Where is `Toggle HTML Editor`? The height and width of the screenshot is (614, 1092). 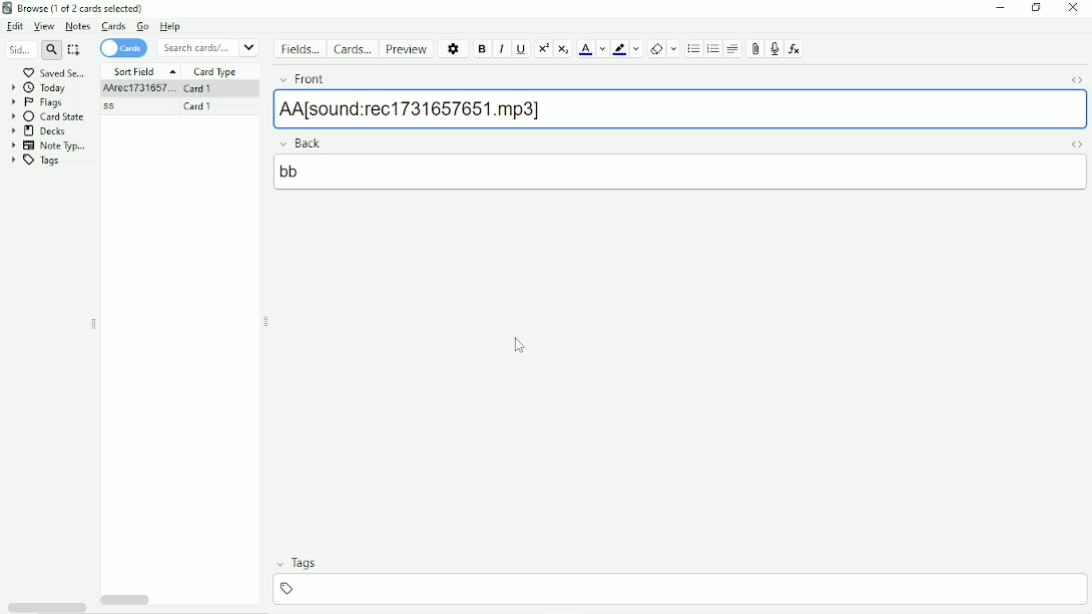
Toggle HTML Editor is located at coordinates (1076, 145).